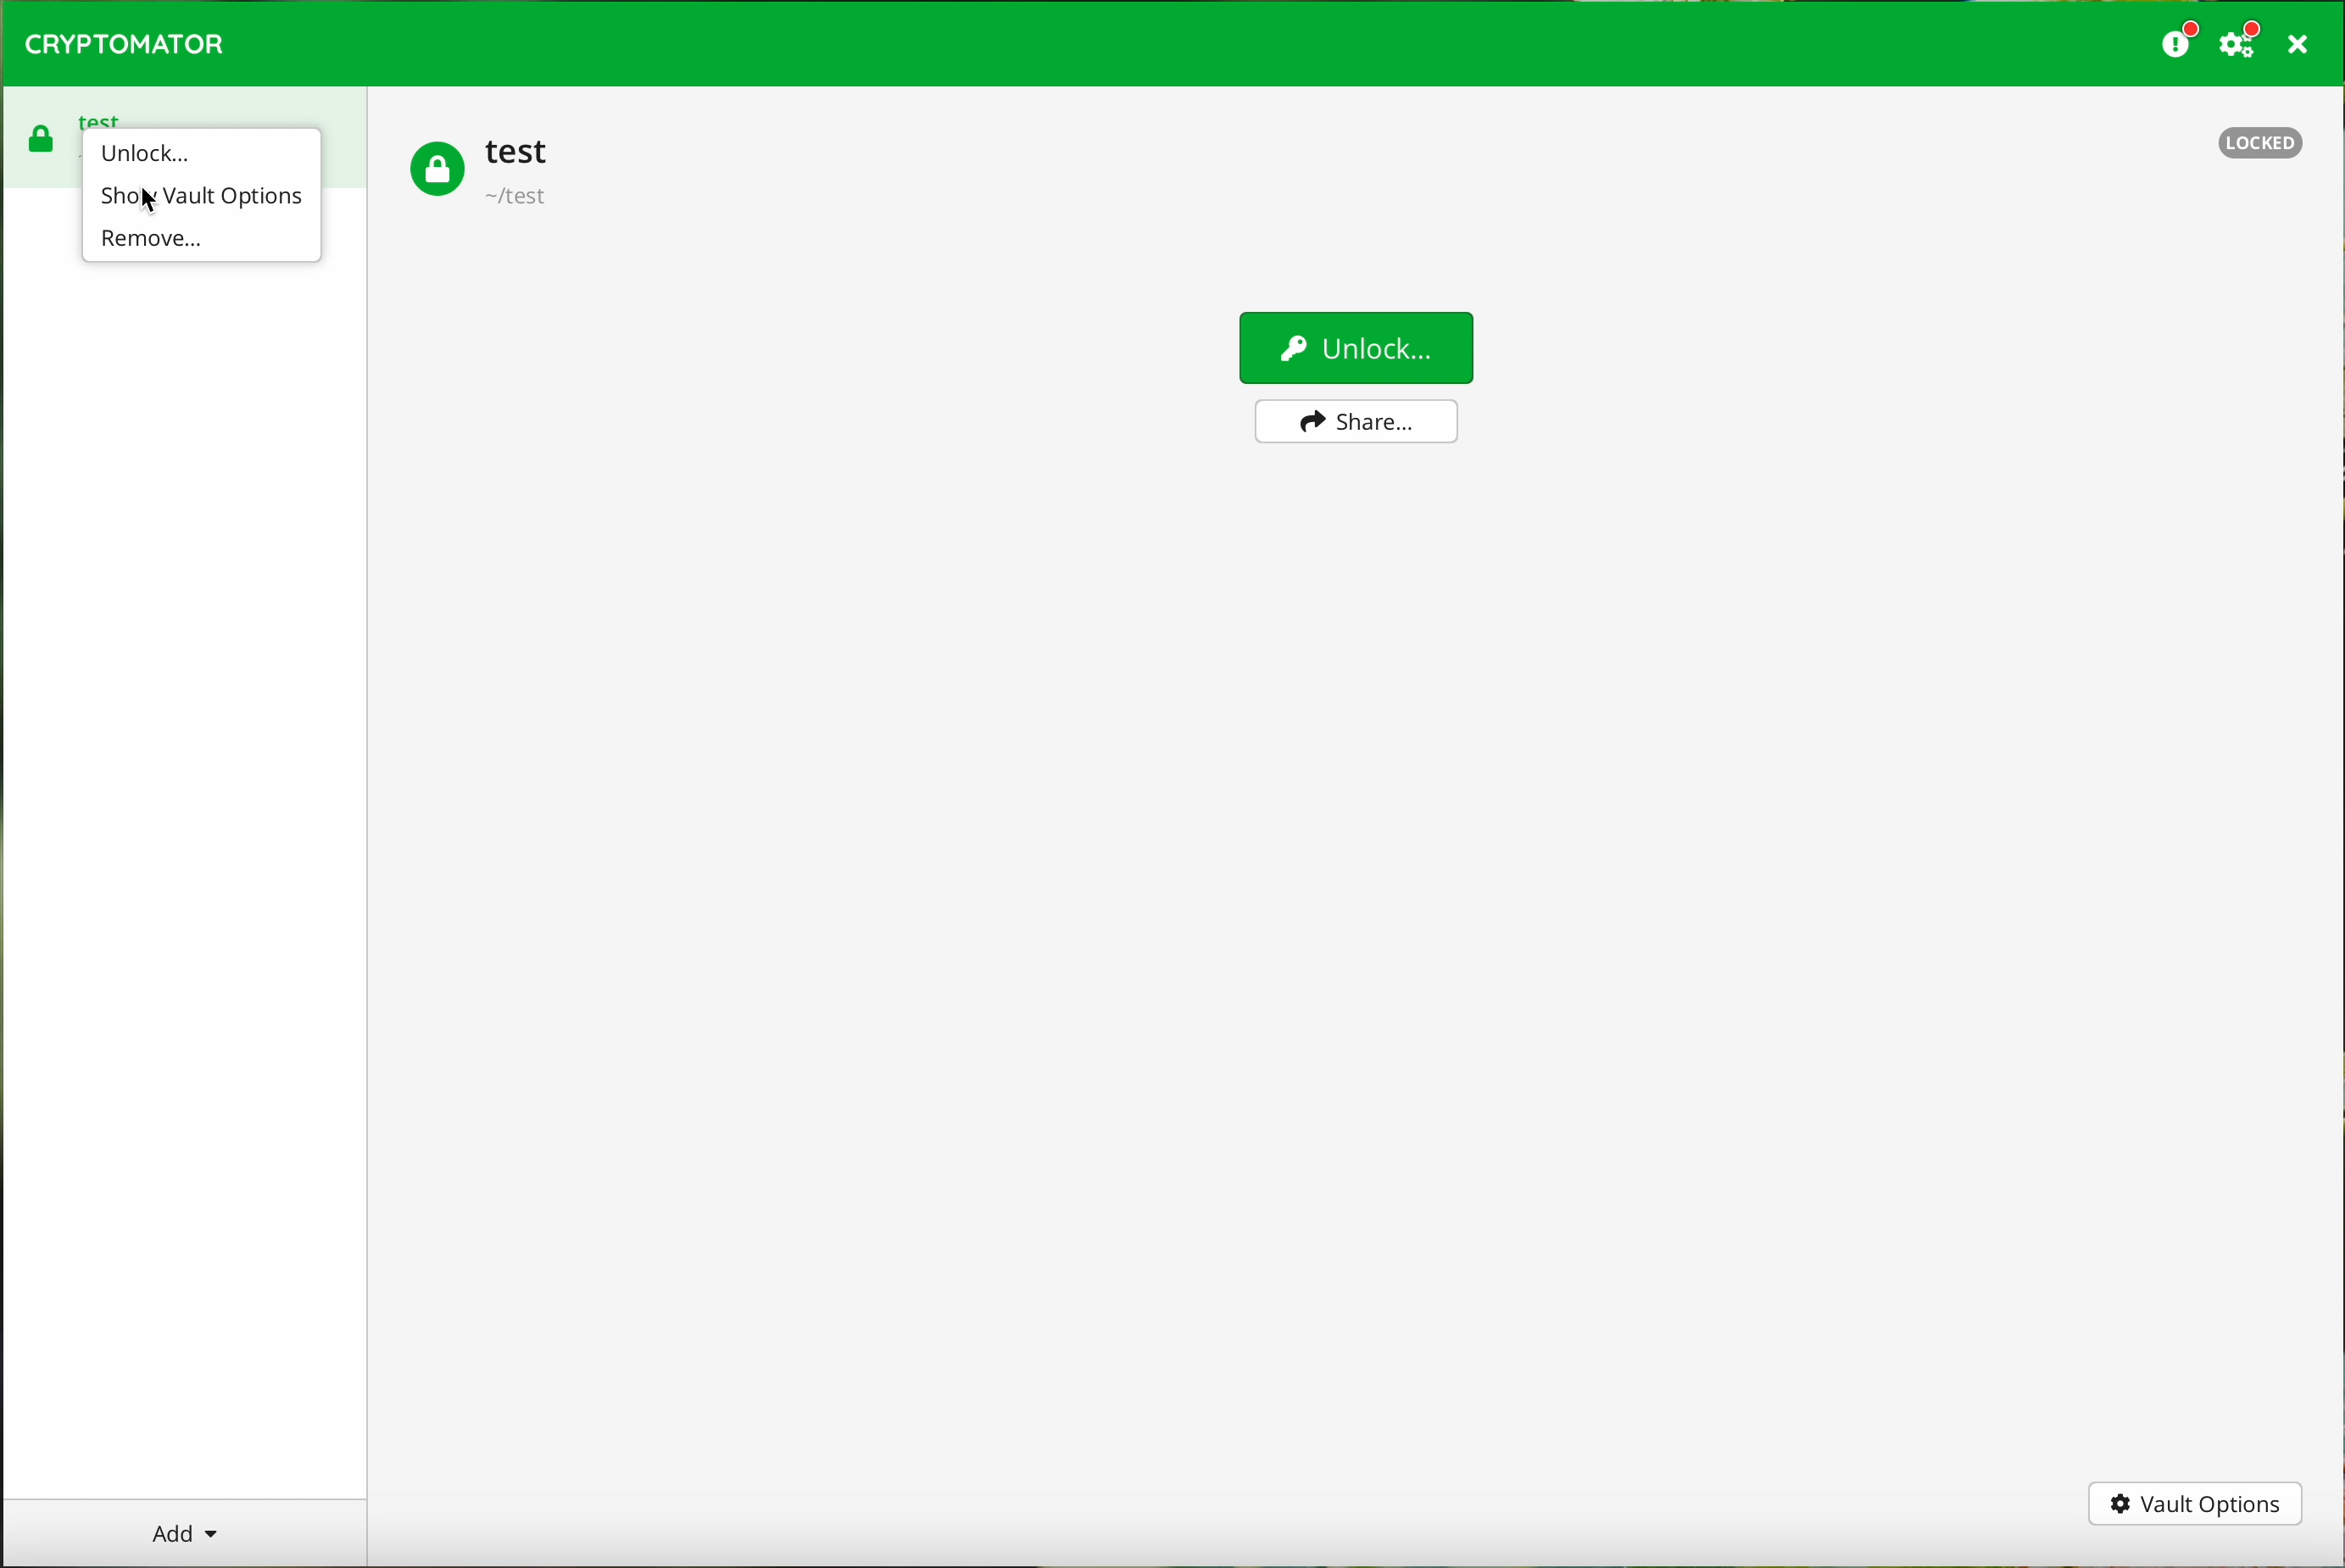  I want to click on locked, so click(2257, 141).